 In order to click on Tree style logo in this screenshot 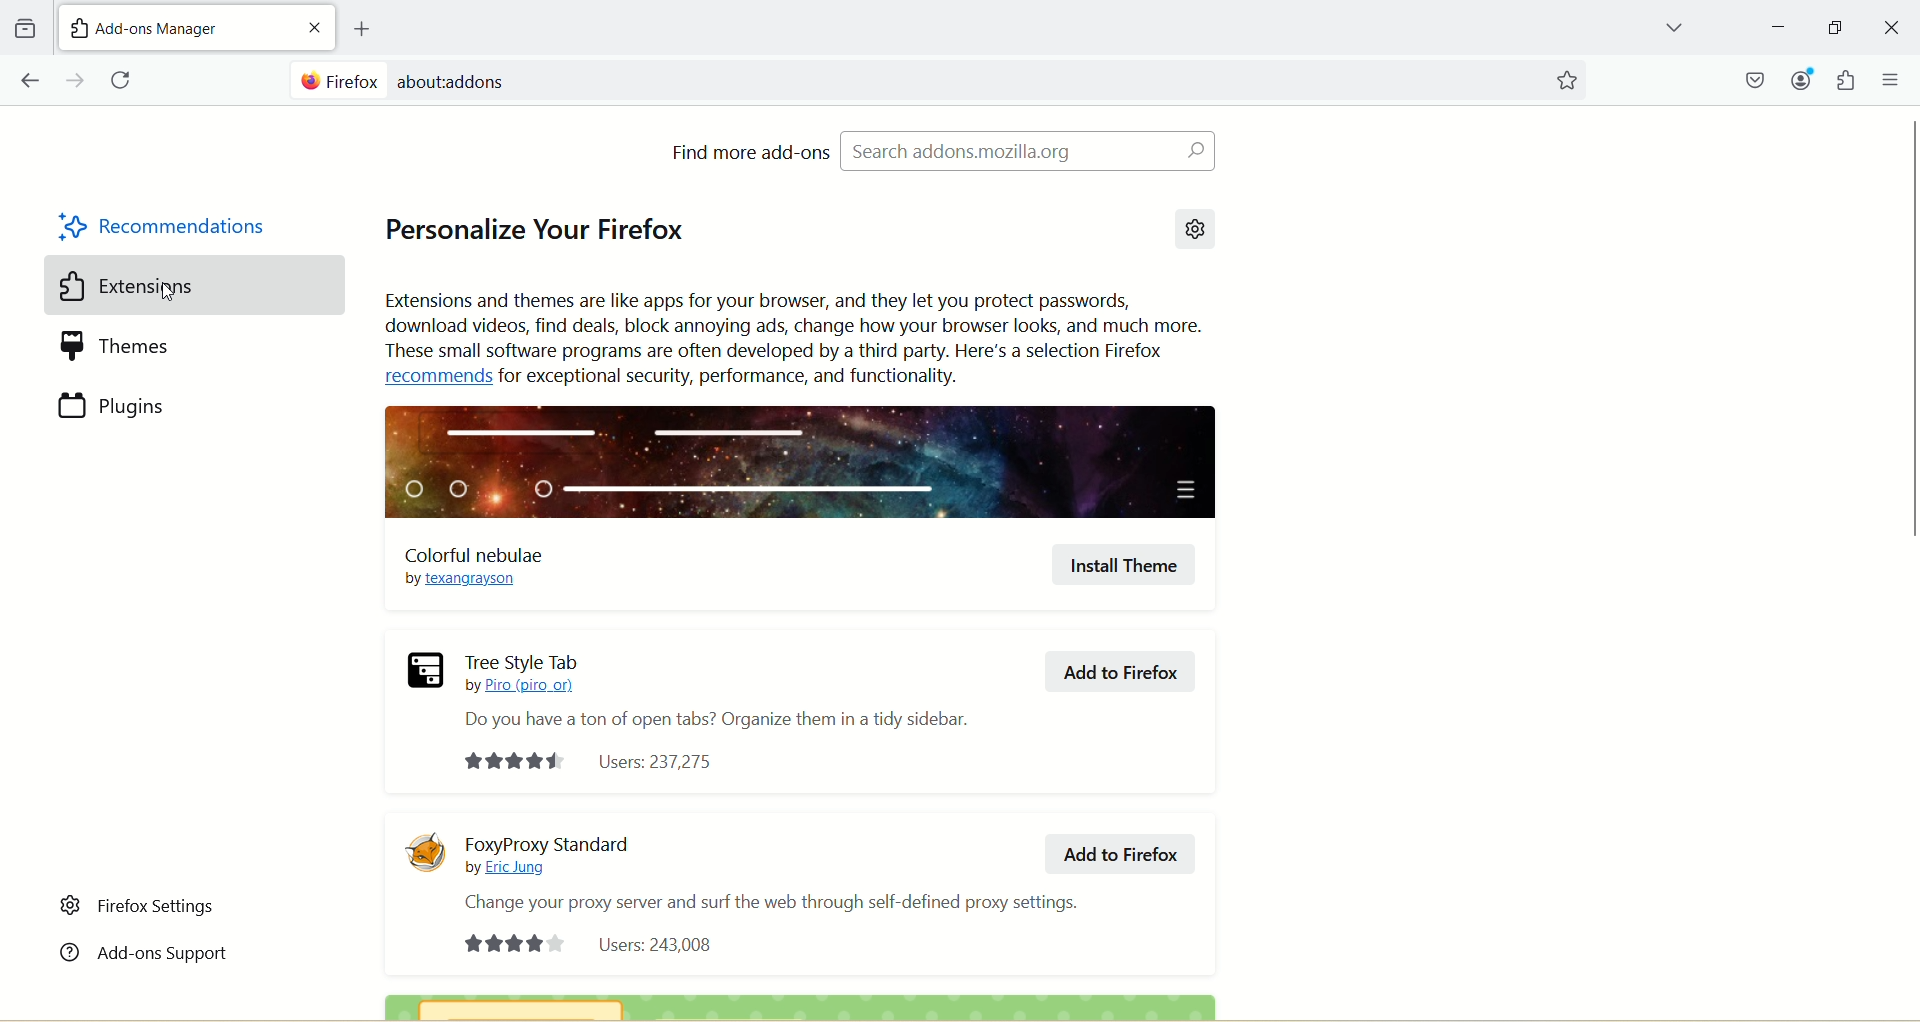, I will do `click(426, 670)`.